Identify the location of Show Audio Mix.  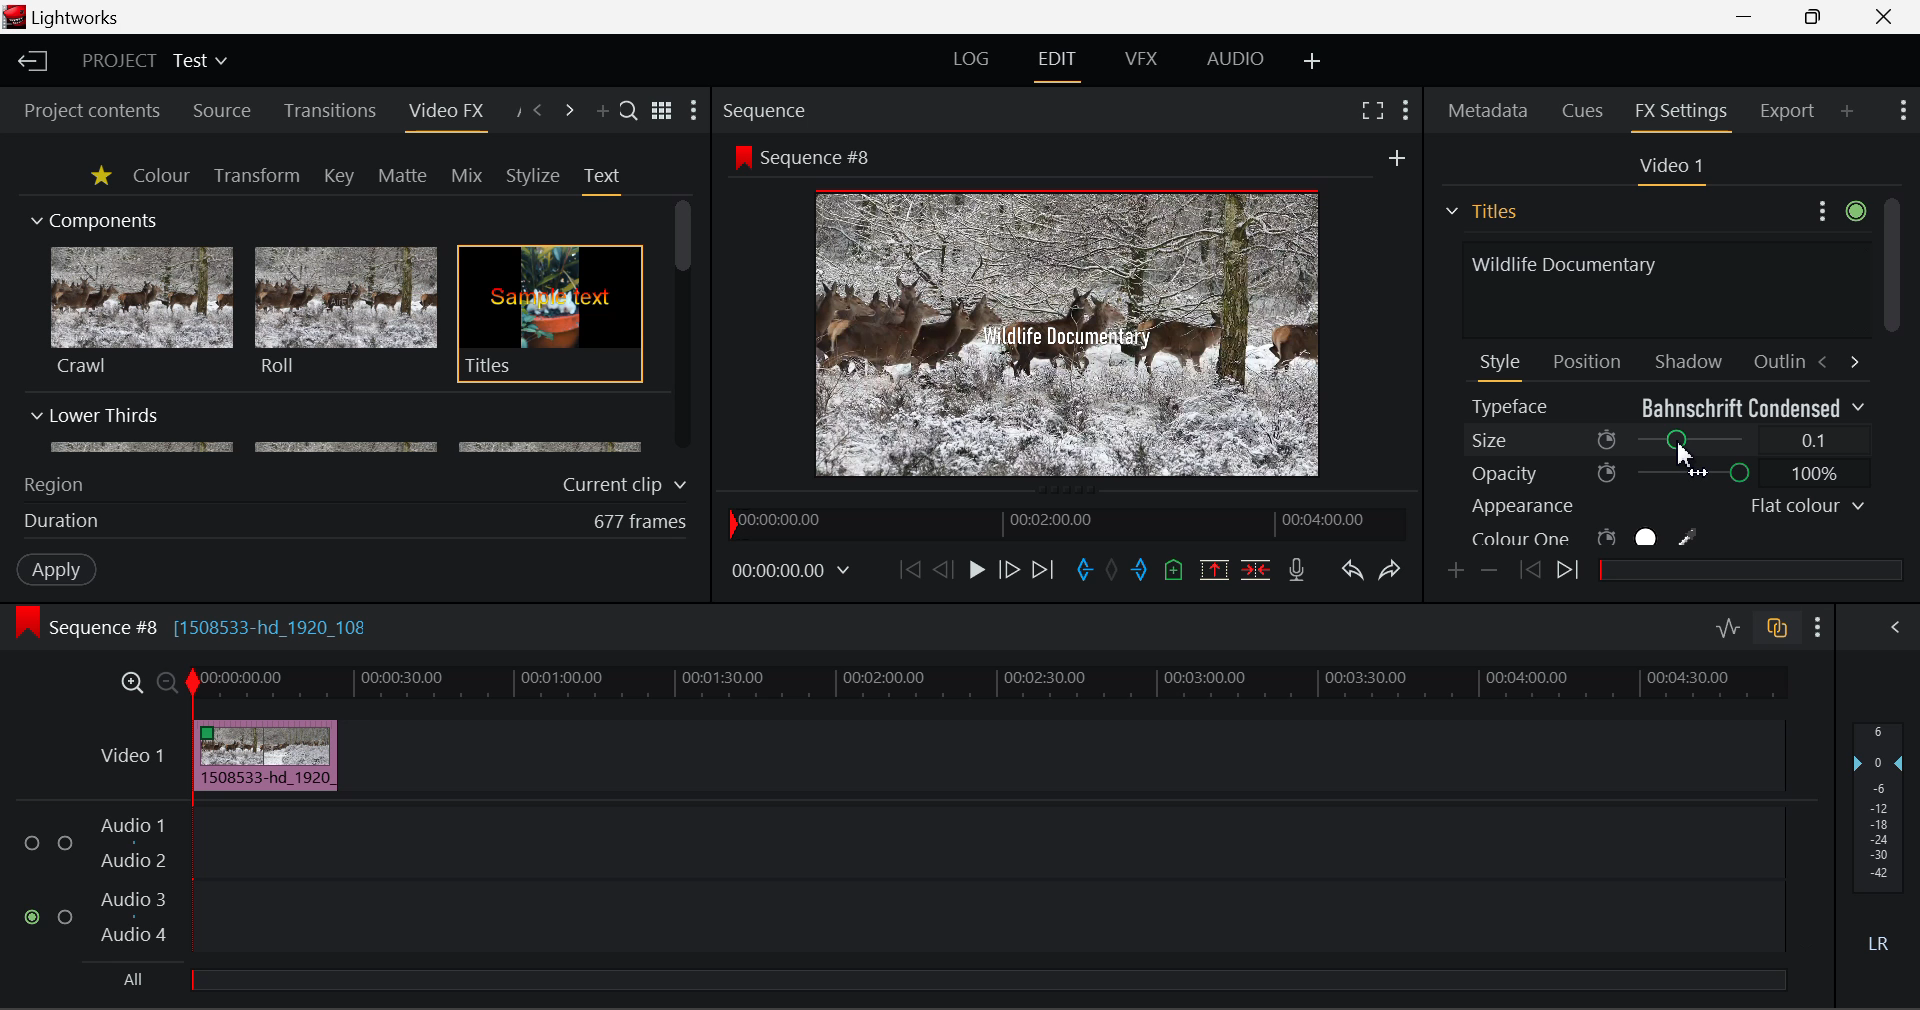
(1892, 628).